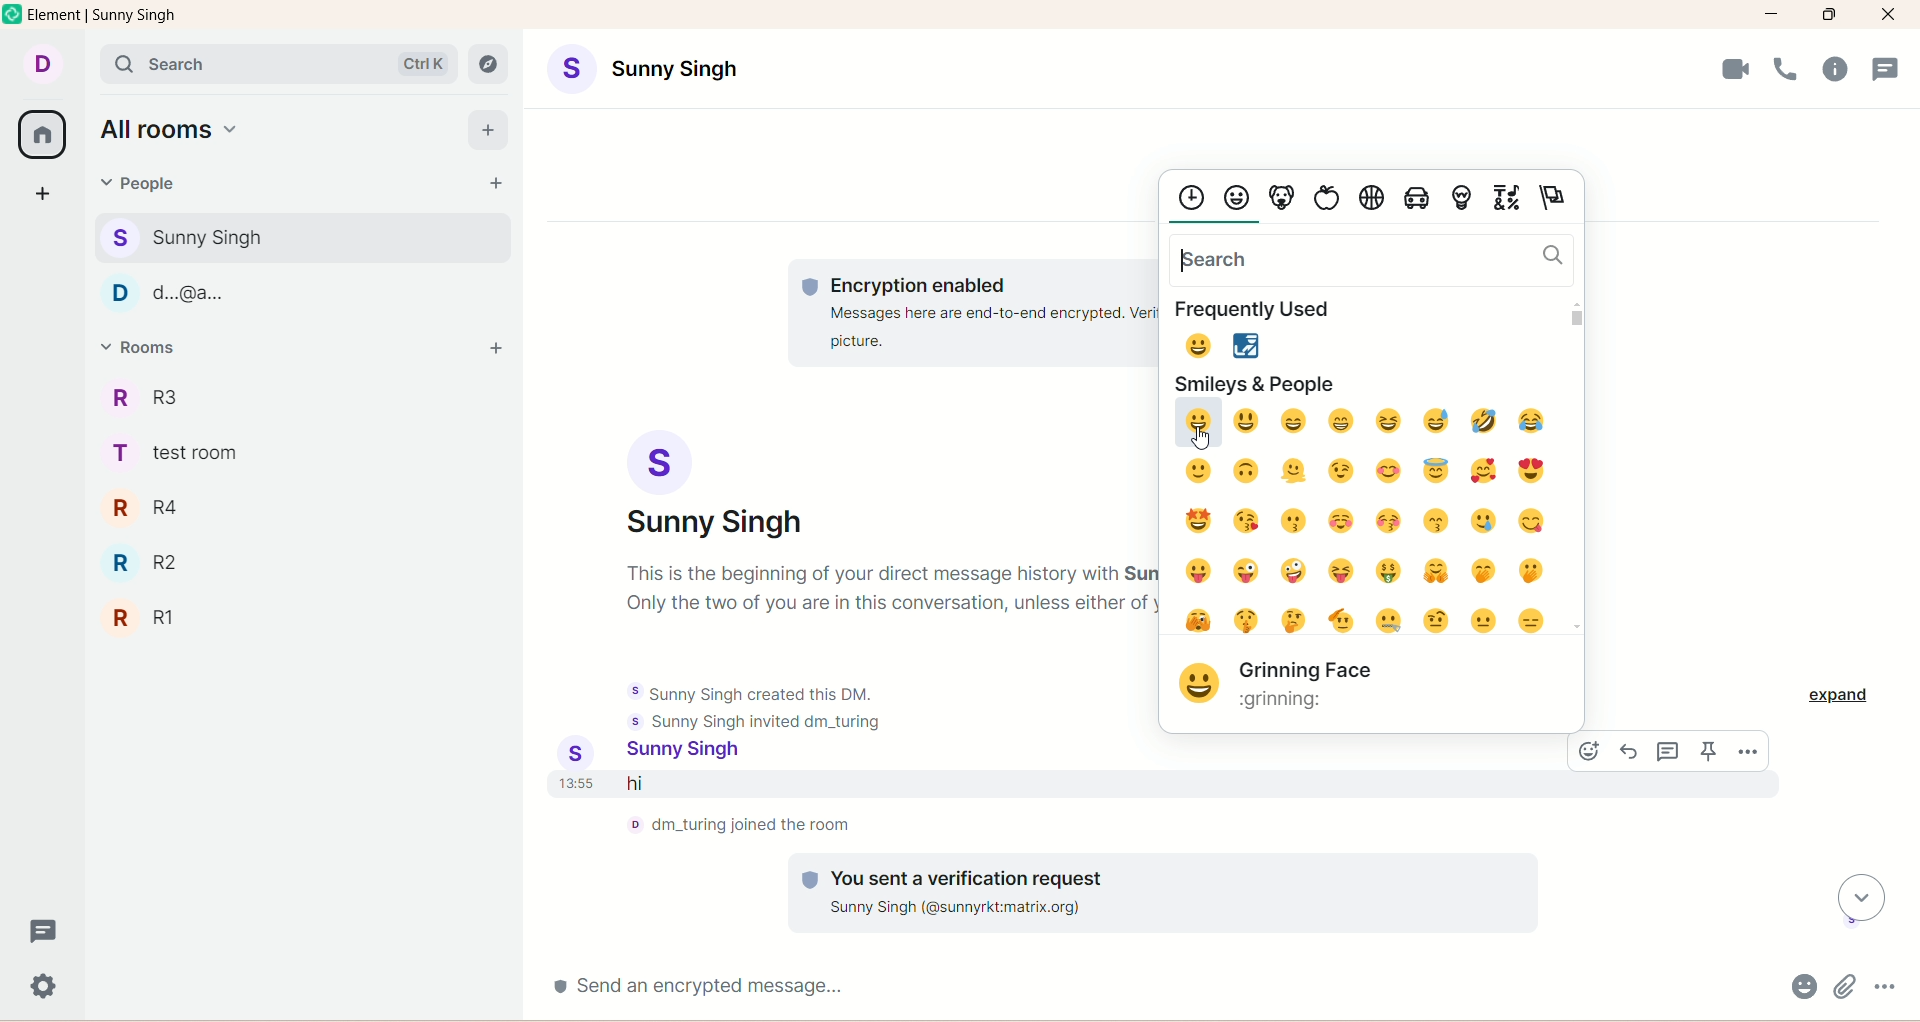 The height and width of the screenshot is (1022, 1920). I want to click on add, so click(494, 350).